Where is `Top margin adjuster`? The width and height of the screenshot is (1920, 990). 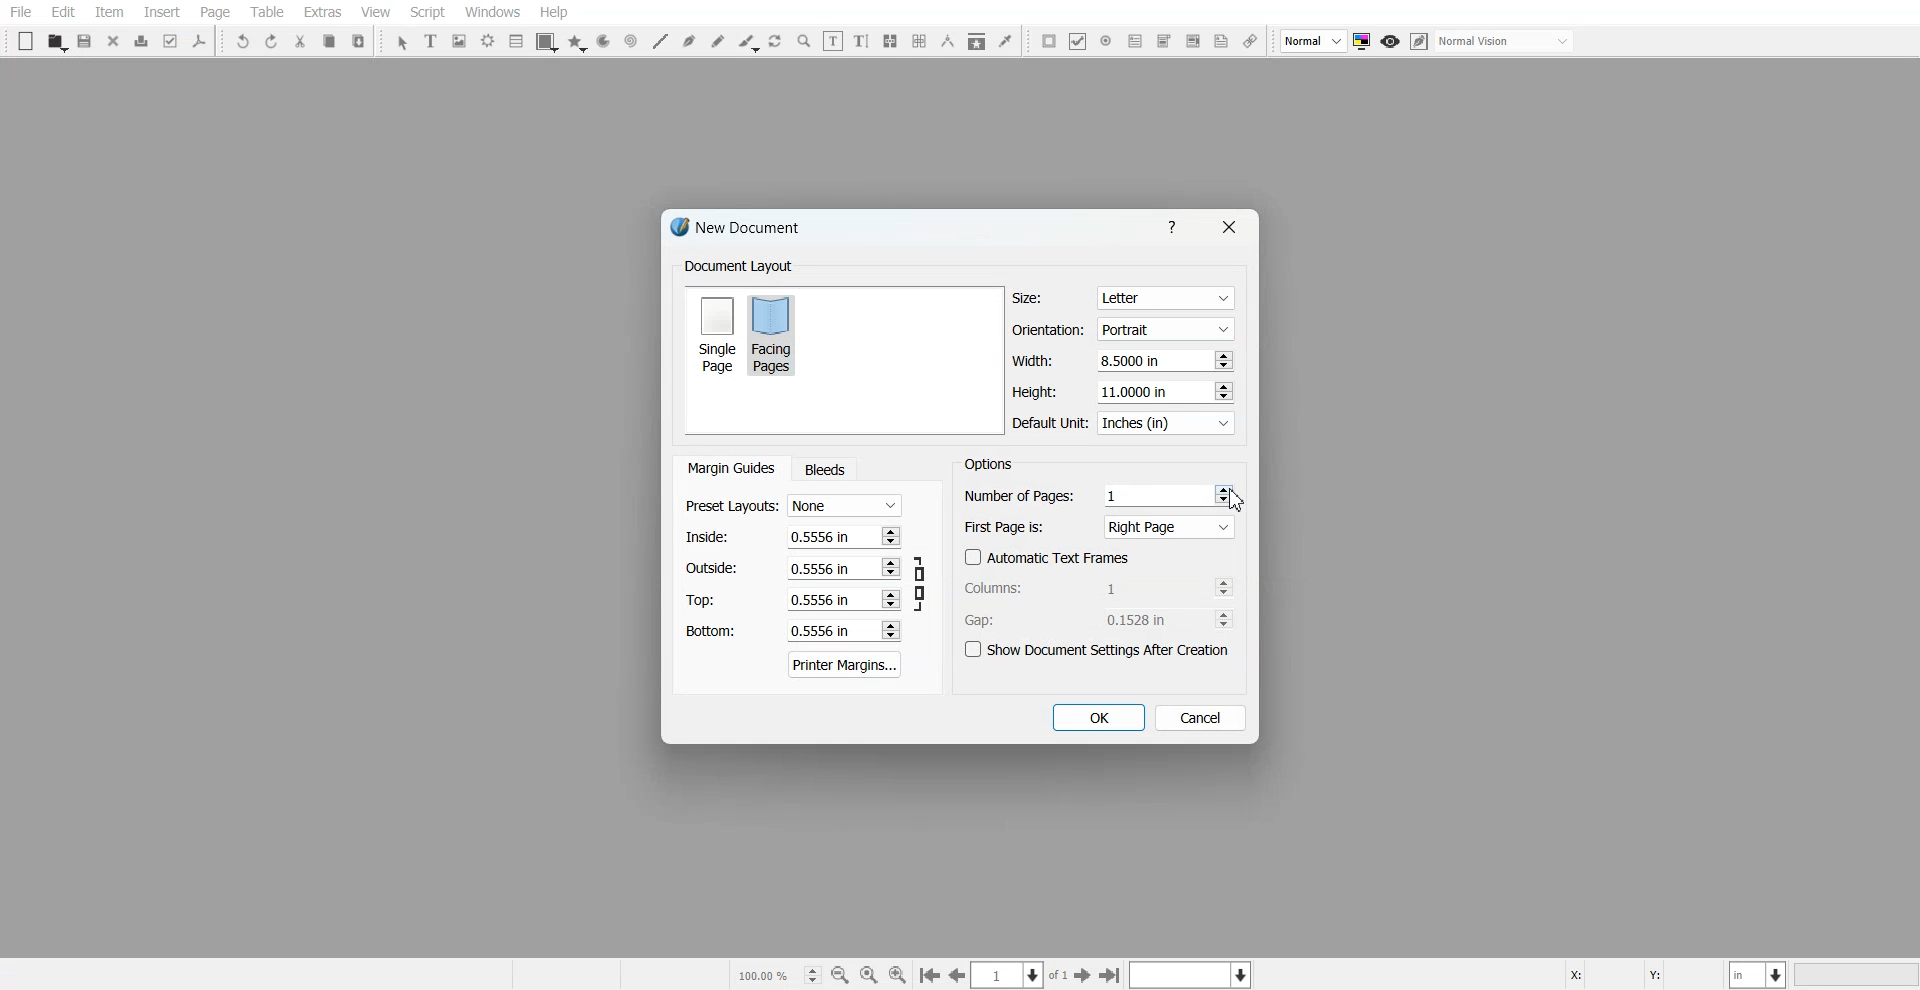 Top margin adjuster is located at coordinates (793, 599).